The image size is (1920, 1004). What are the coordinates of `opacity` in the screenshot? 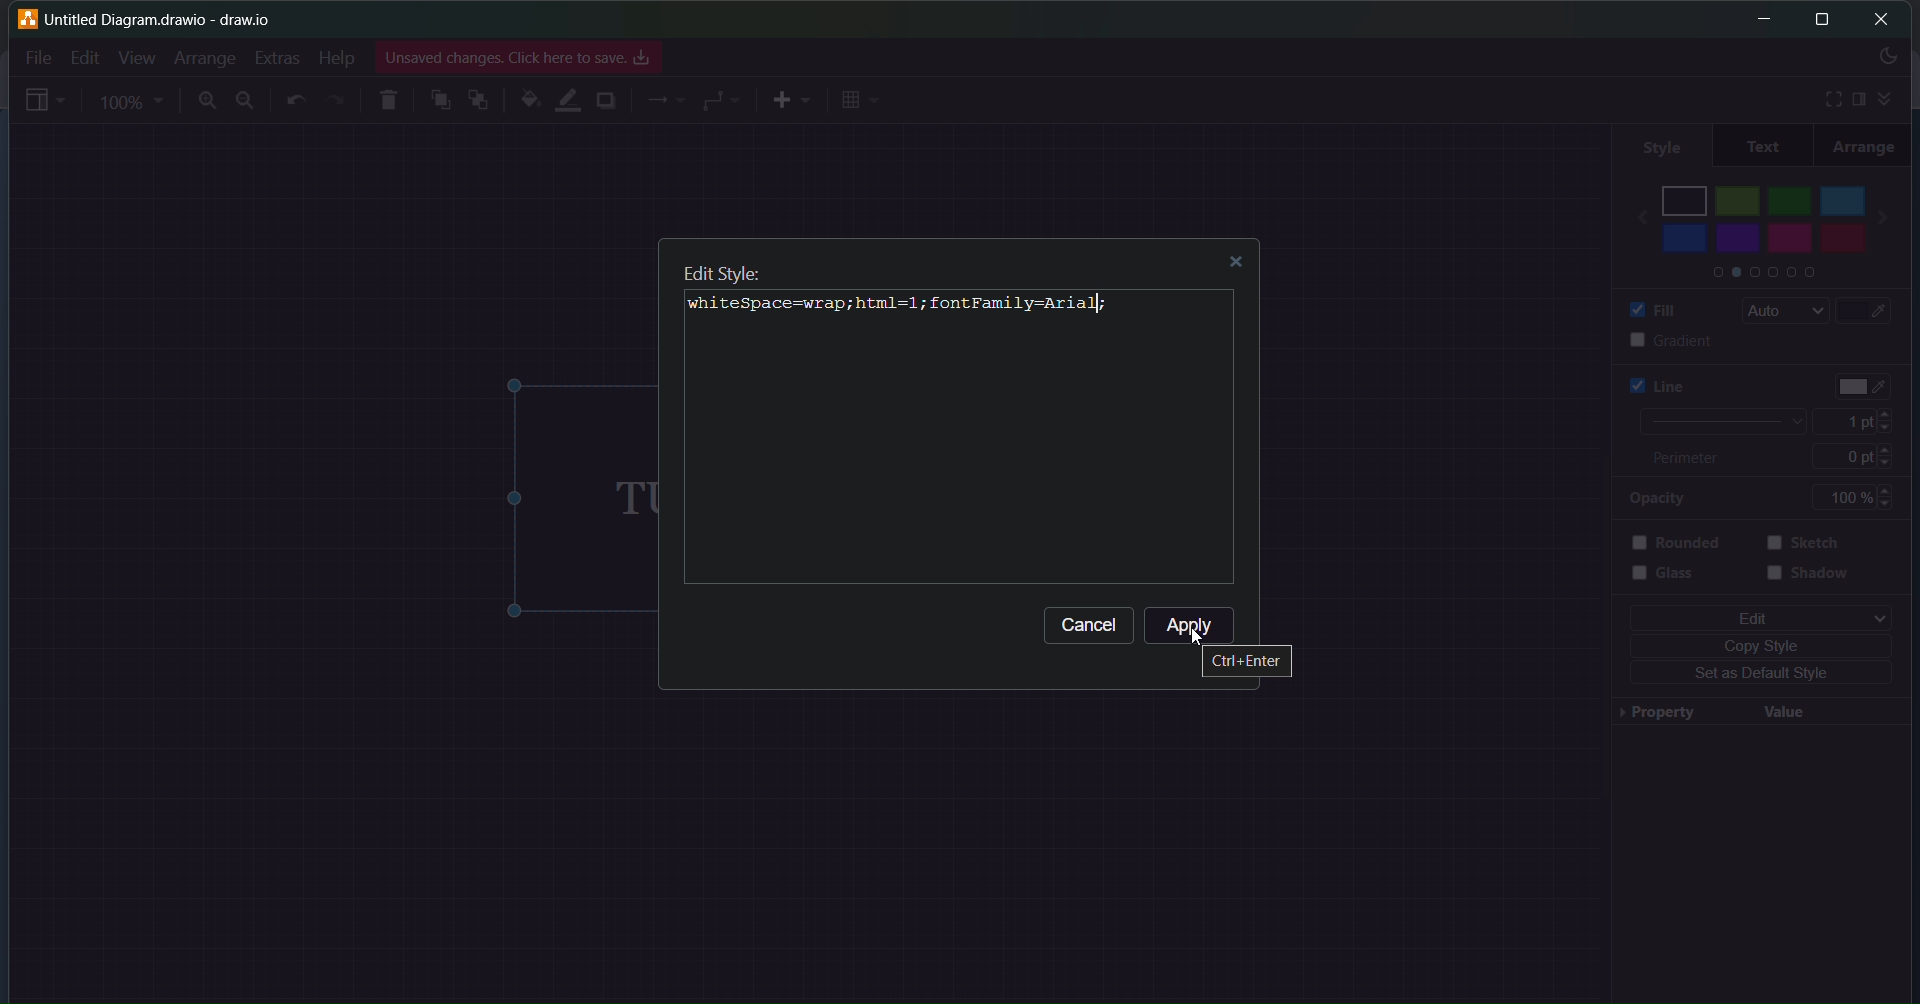 It's located at (1656, 499).